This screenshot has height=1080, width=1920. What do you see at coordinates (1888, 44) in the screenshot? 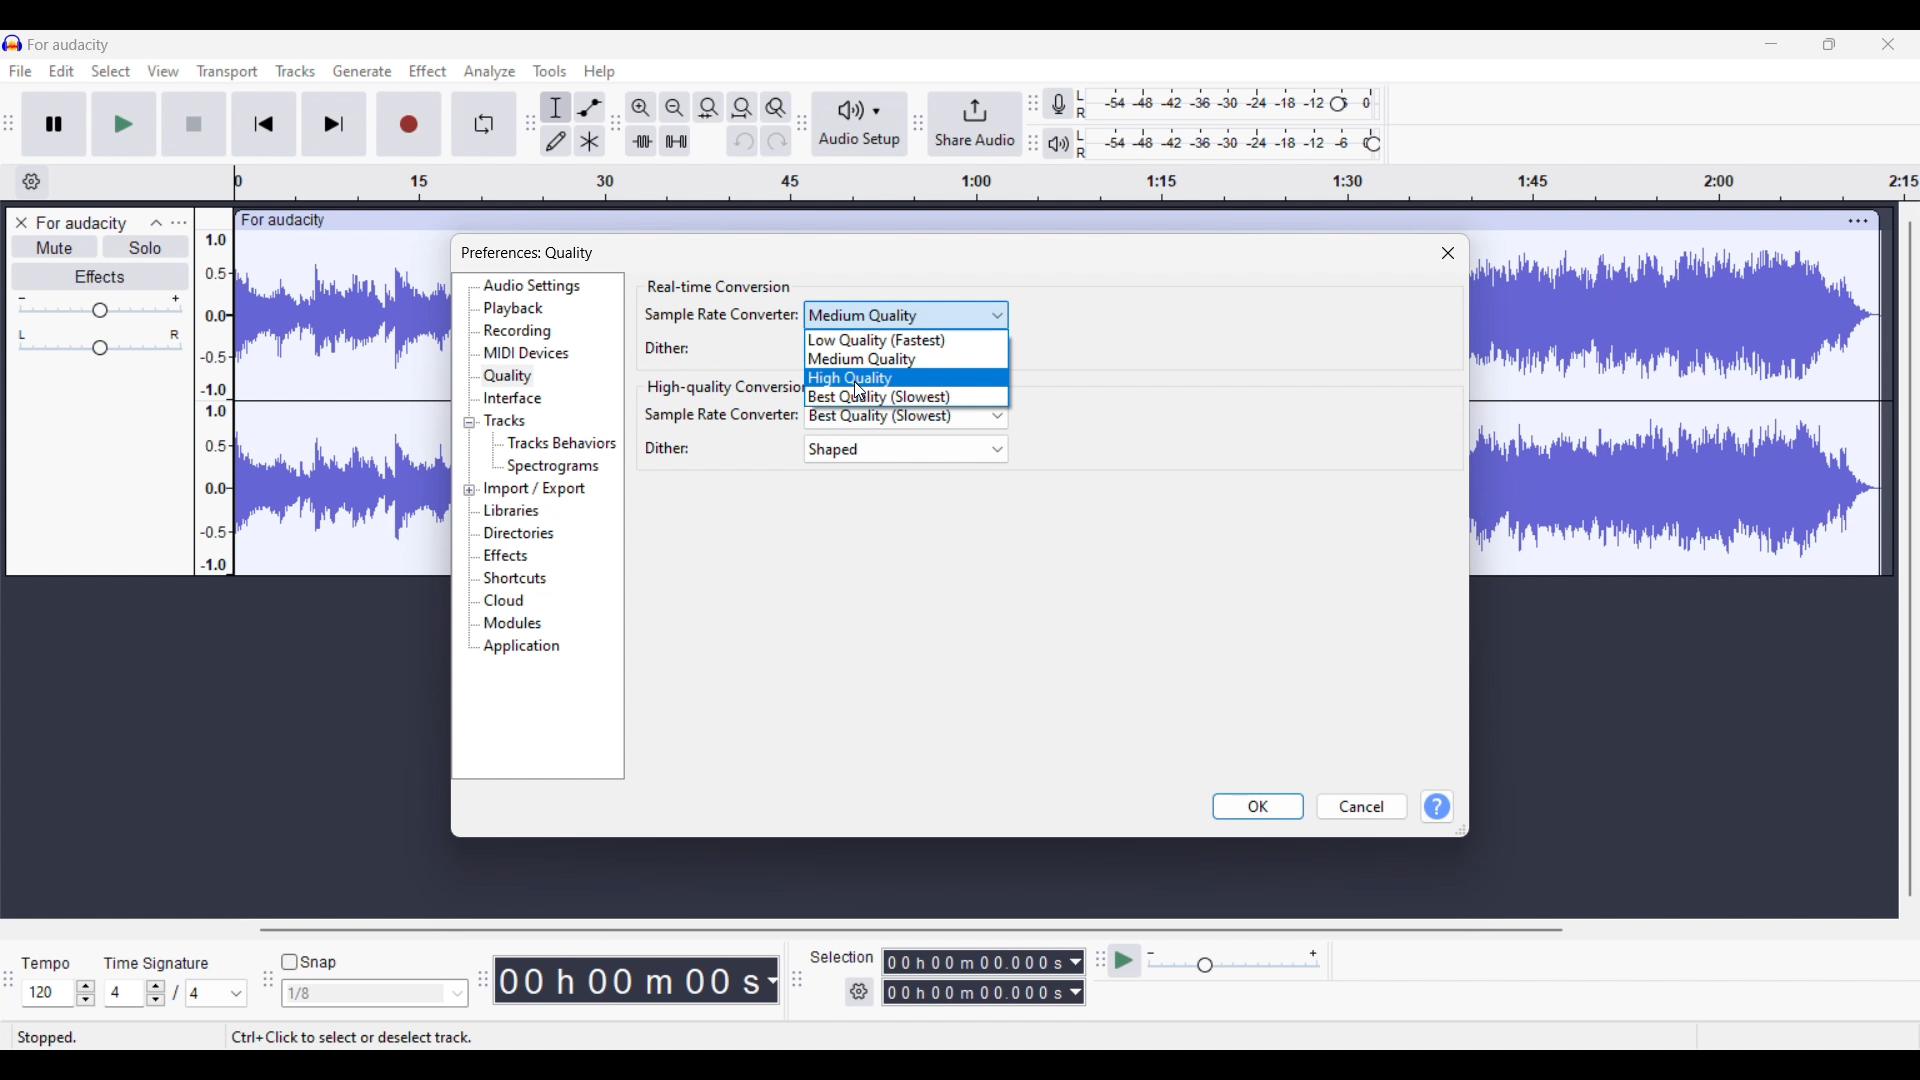
I see `Close interface` at bounding box center [1888, 44].